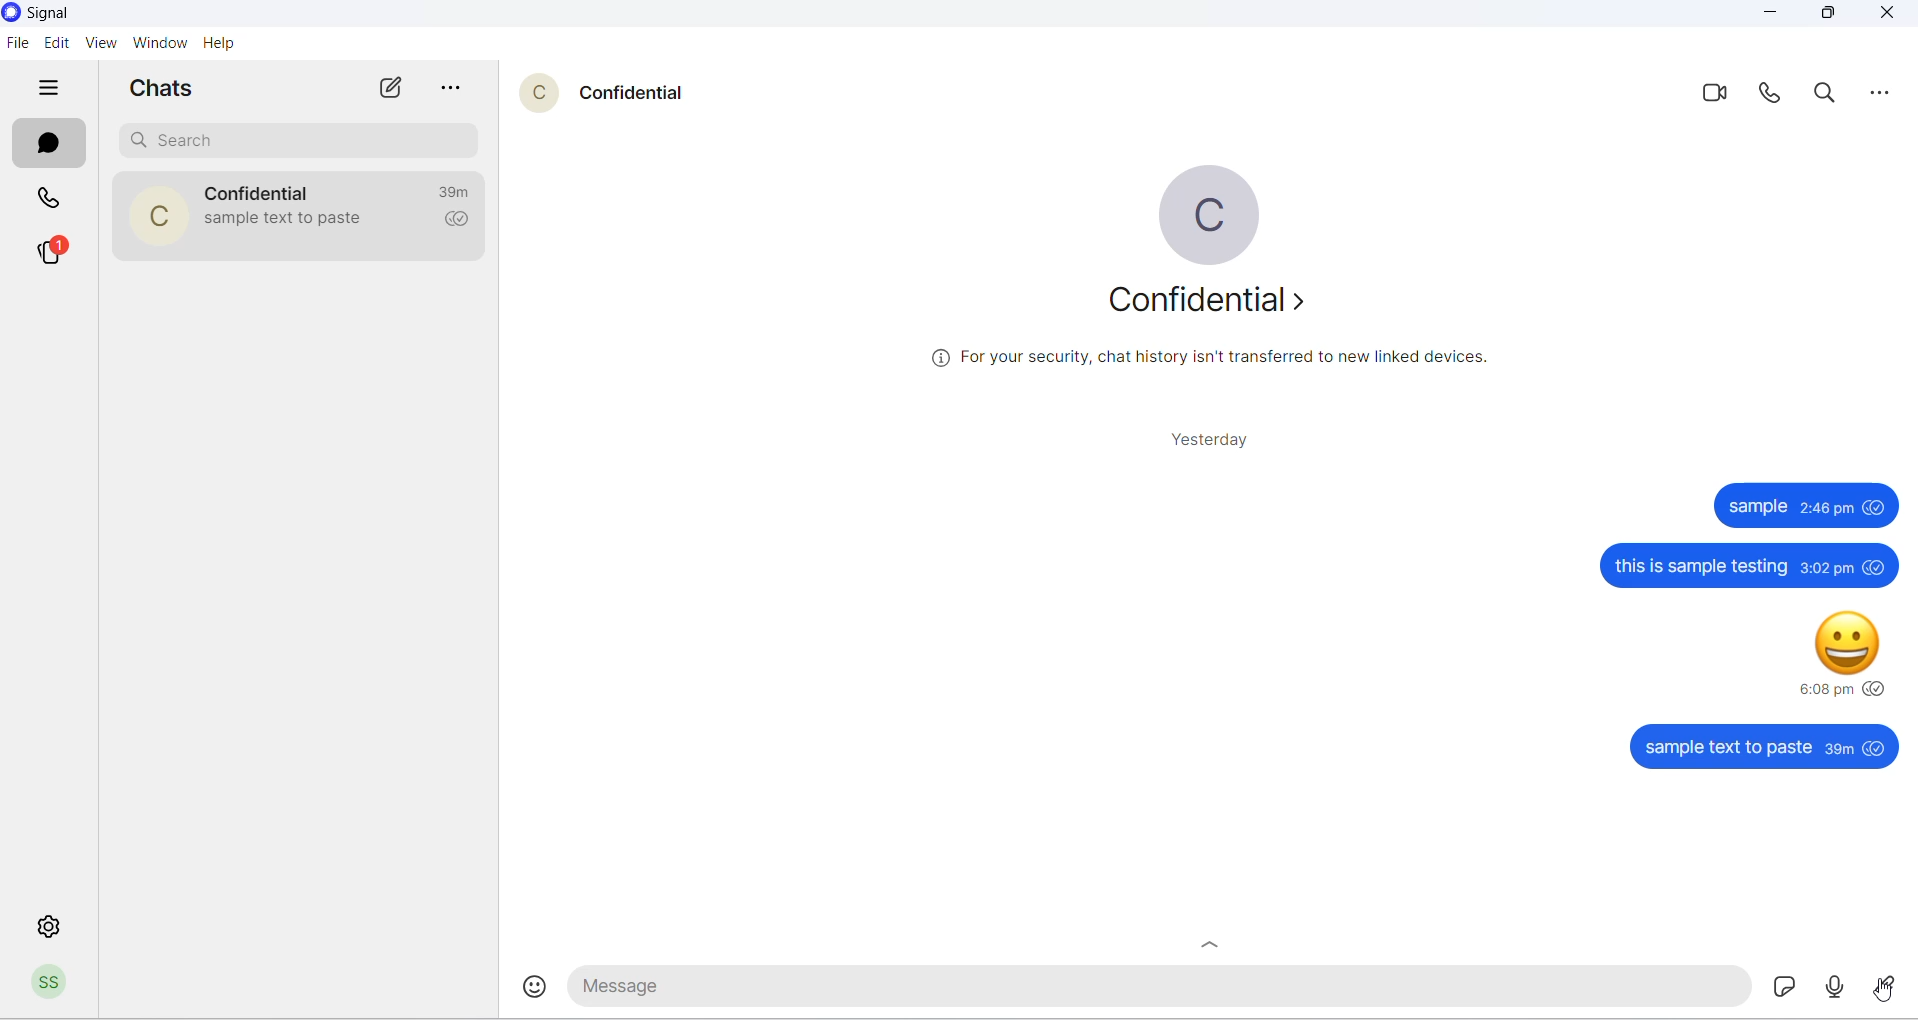 The image size is (1918, 1020). I want to click on search in chats, so click(1830, 98).